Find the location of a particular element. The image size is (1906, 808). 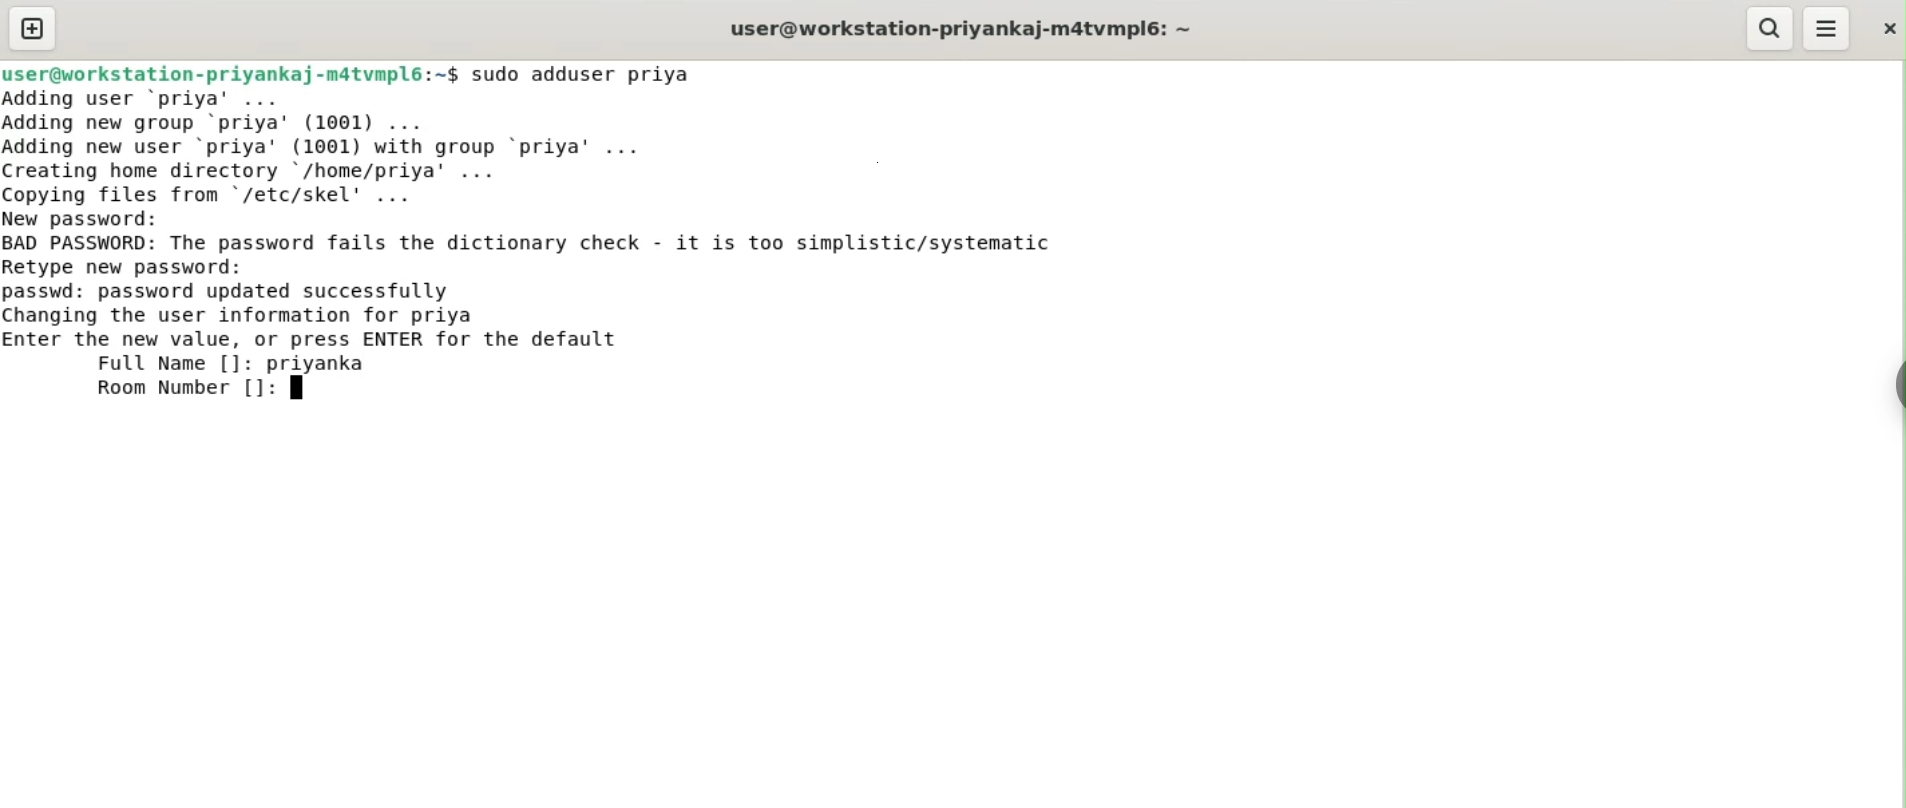

search is located at coordinates (1767, 28).